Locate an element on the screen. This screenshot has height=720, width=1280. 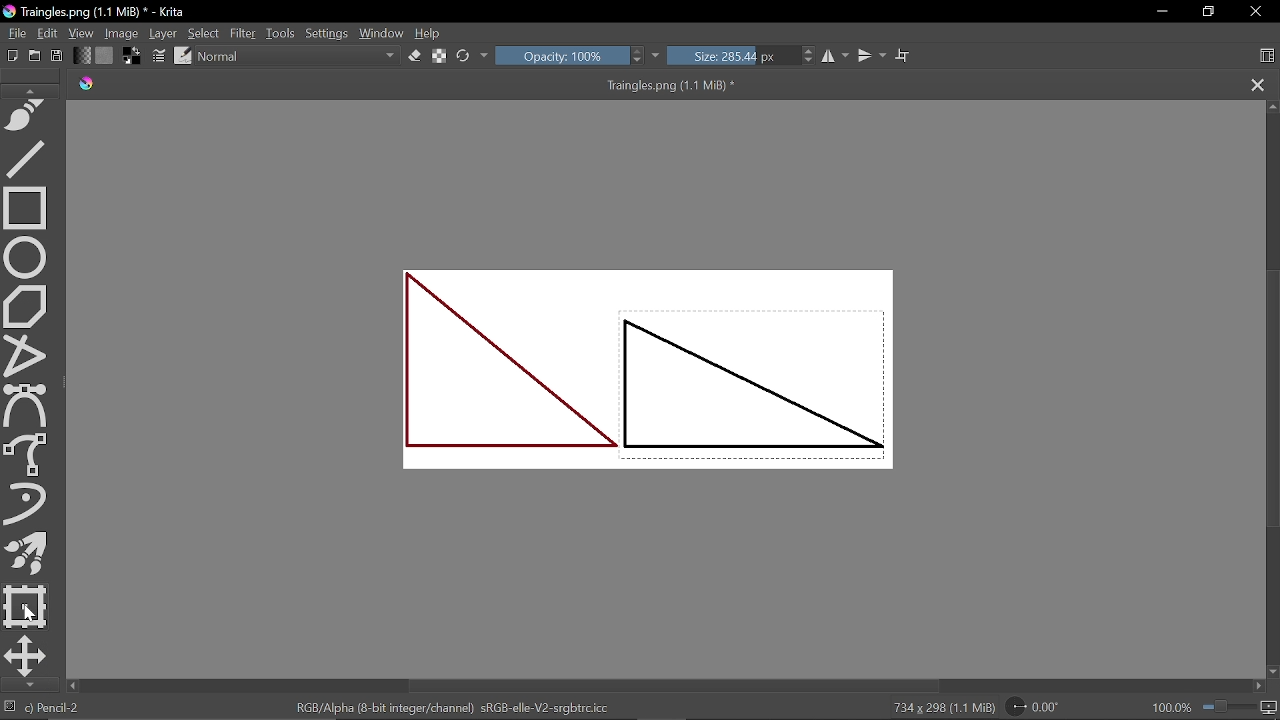
Traingles.png (1.1 MiB) * is located at coordinates (438, 85).